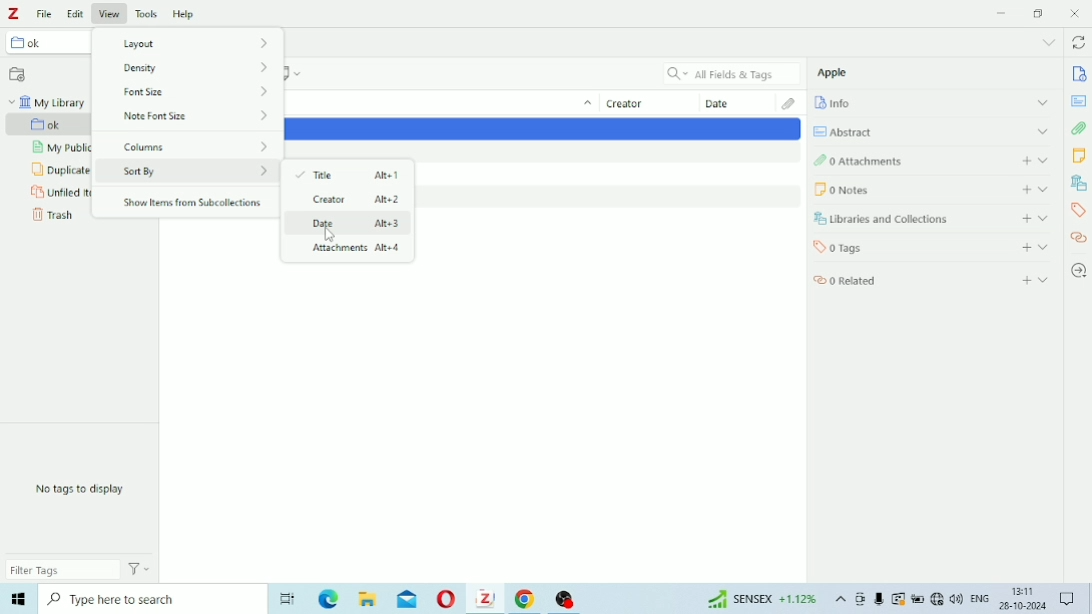 This screenshot has height=614, width=1092. What do you see at coordinates (1024, 161) in the screenshot?
I see `add` at bounding box center [1024, 161].